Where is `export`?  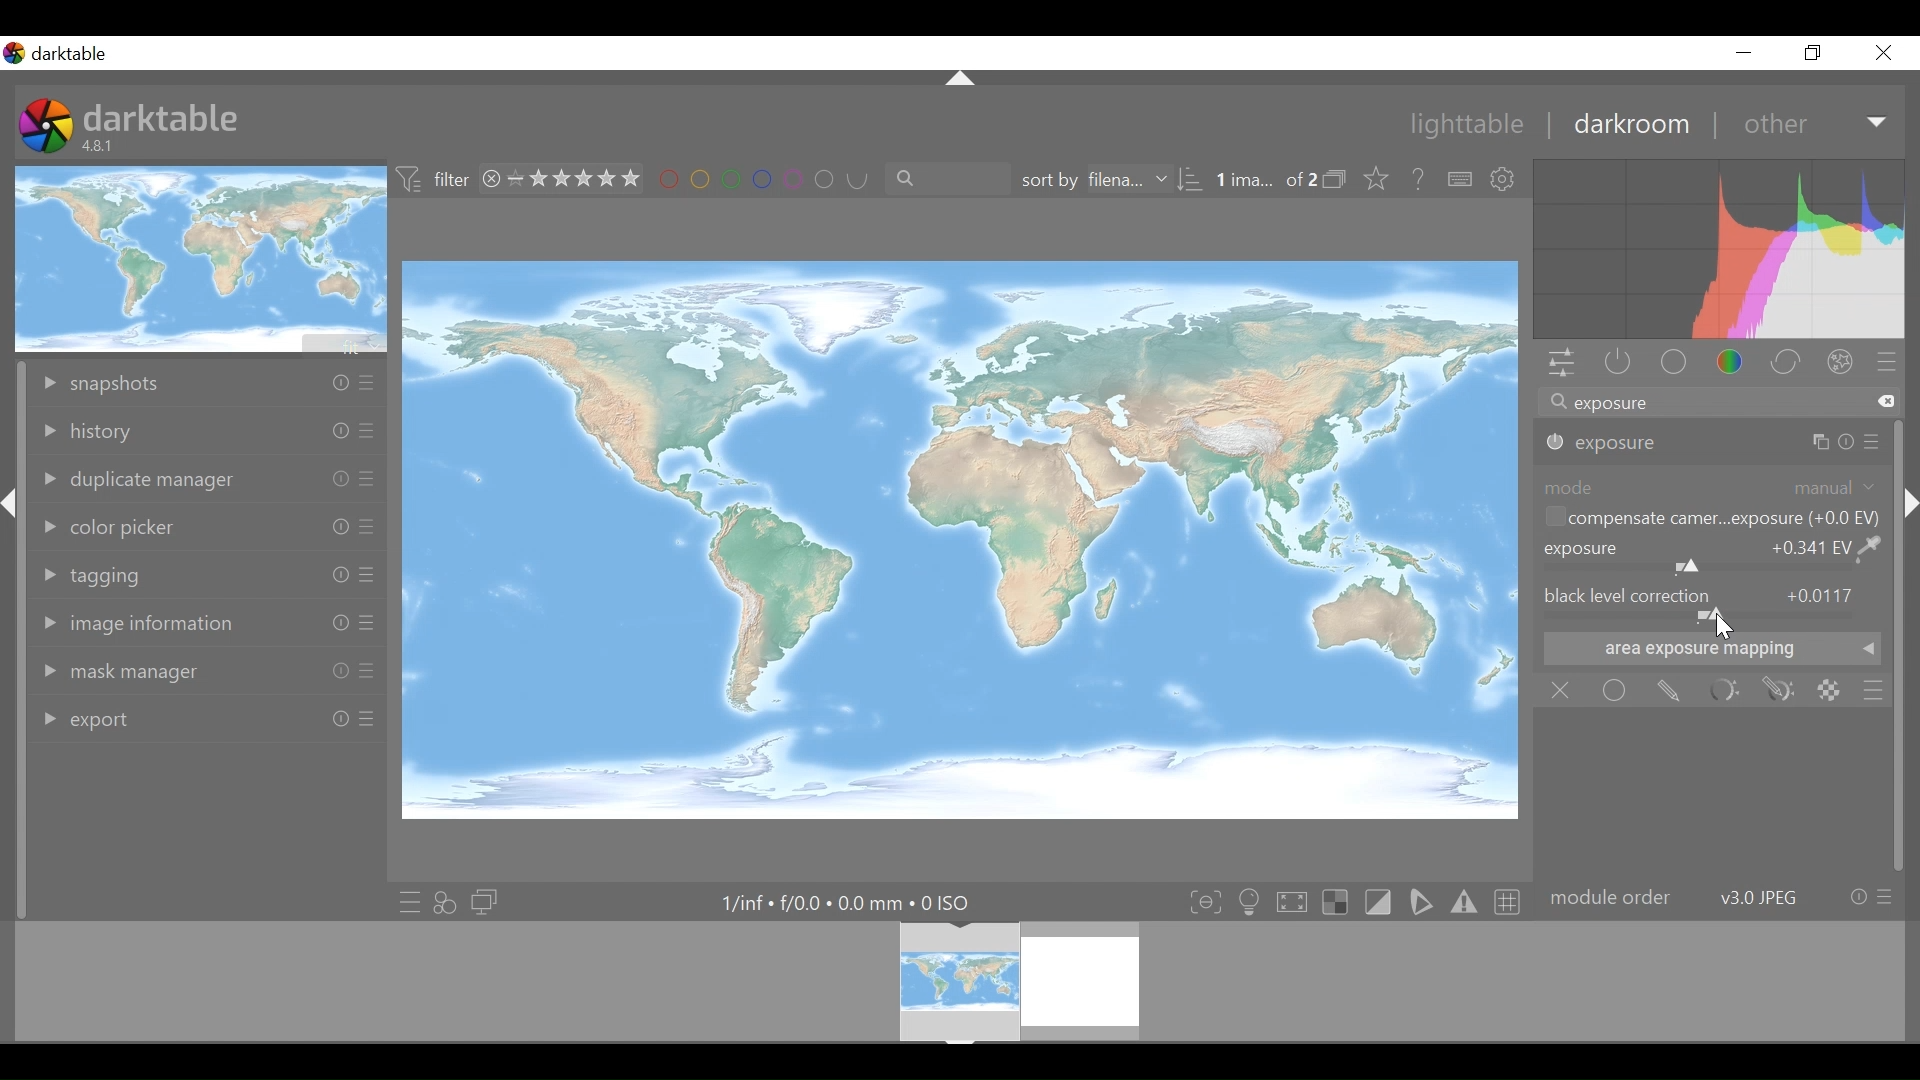
export is located at coordinates (207, 719).